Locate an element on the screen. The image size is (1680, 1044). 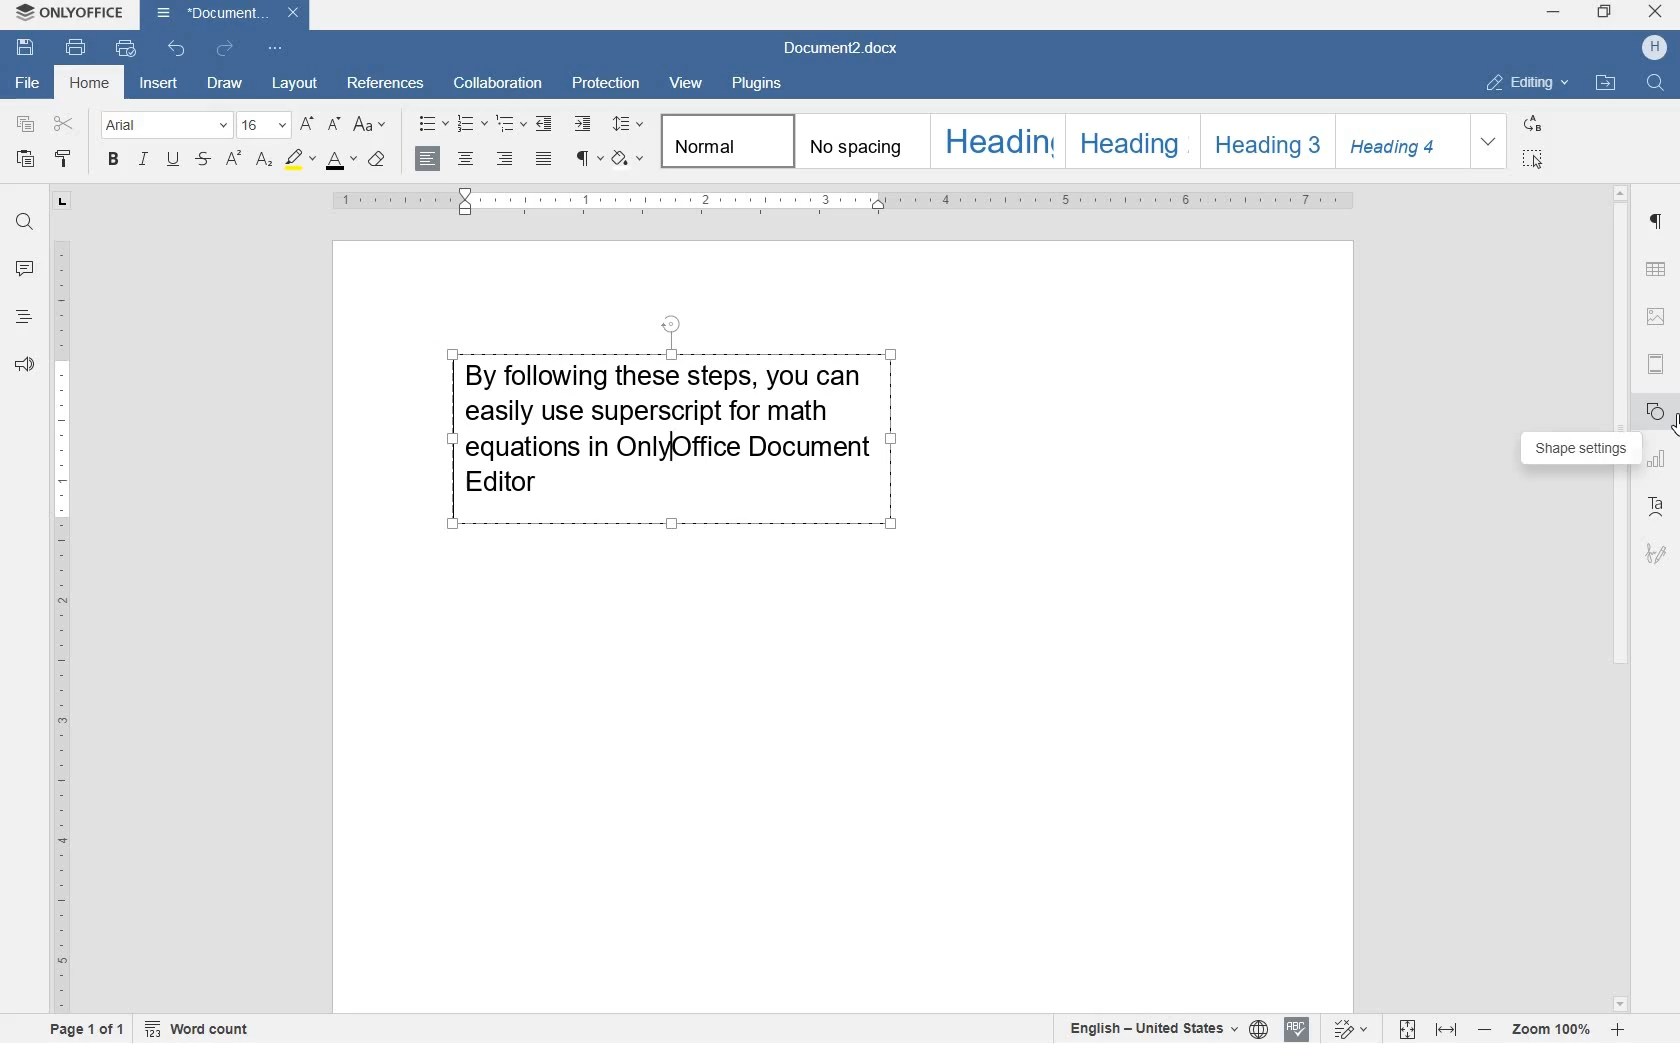
select document/text language is located at coordinates (1164, 1029).